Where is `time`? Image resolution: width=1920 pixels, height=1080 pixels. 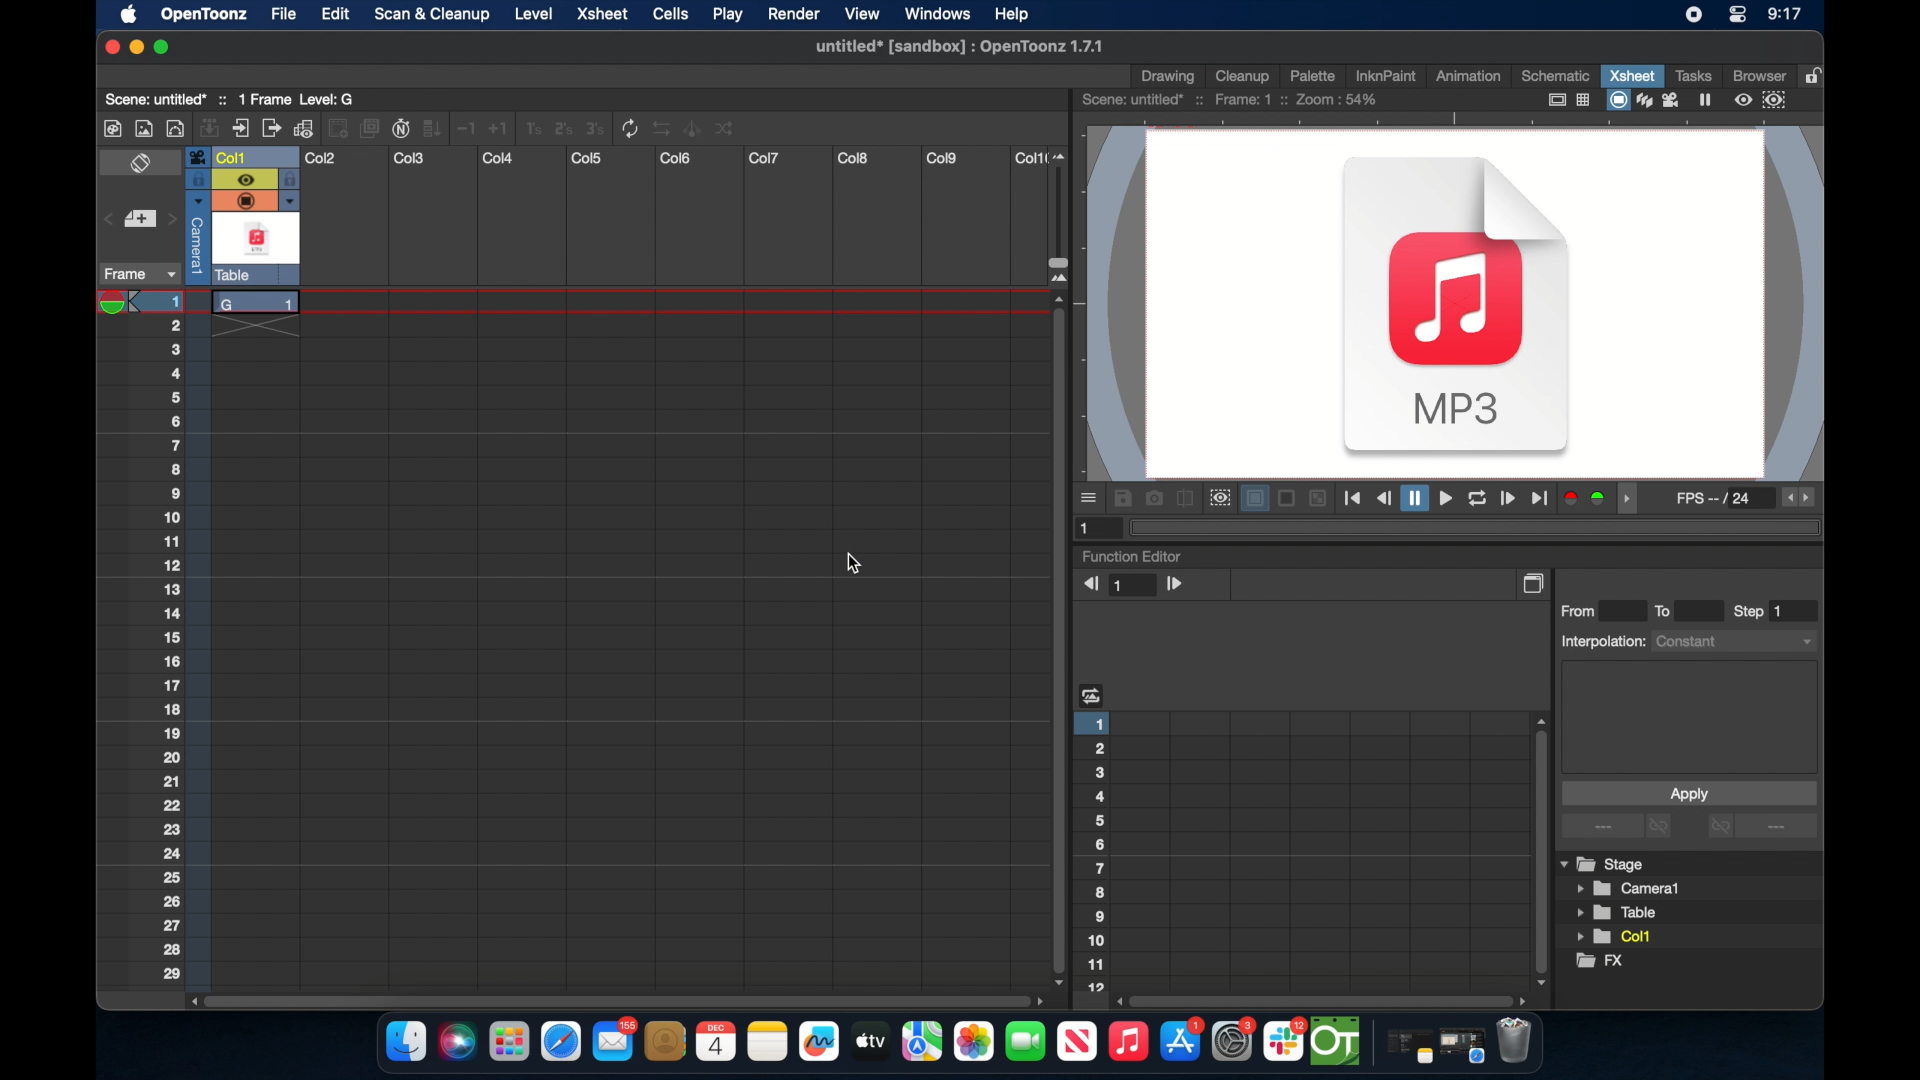
time is located at coordinates (1784, 16).